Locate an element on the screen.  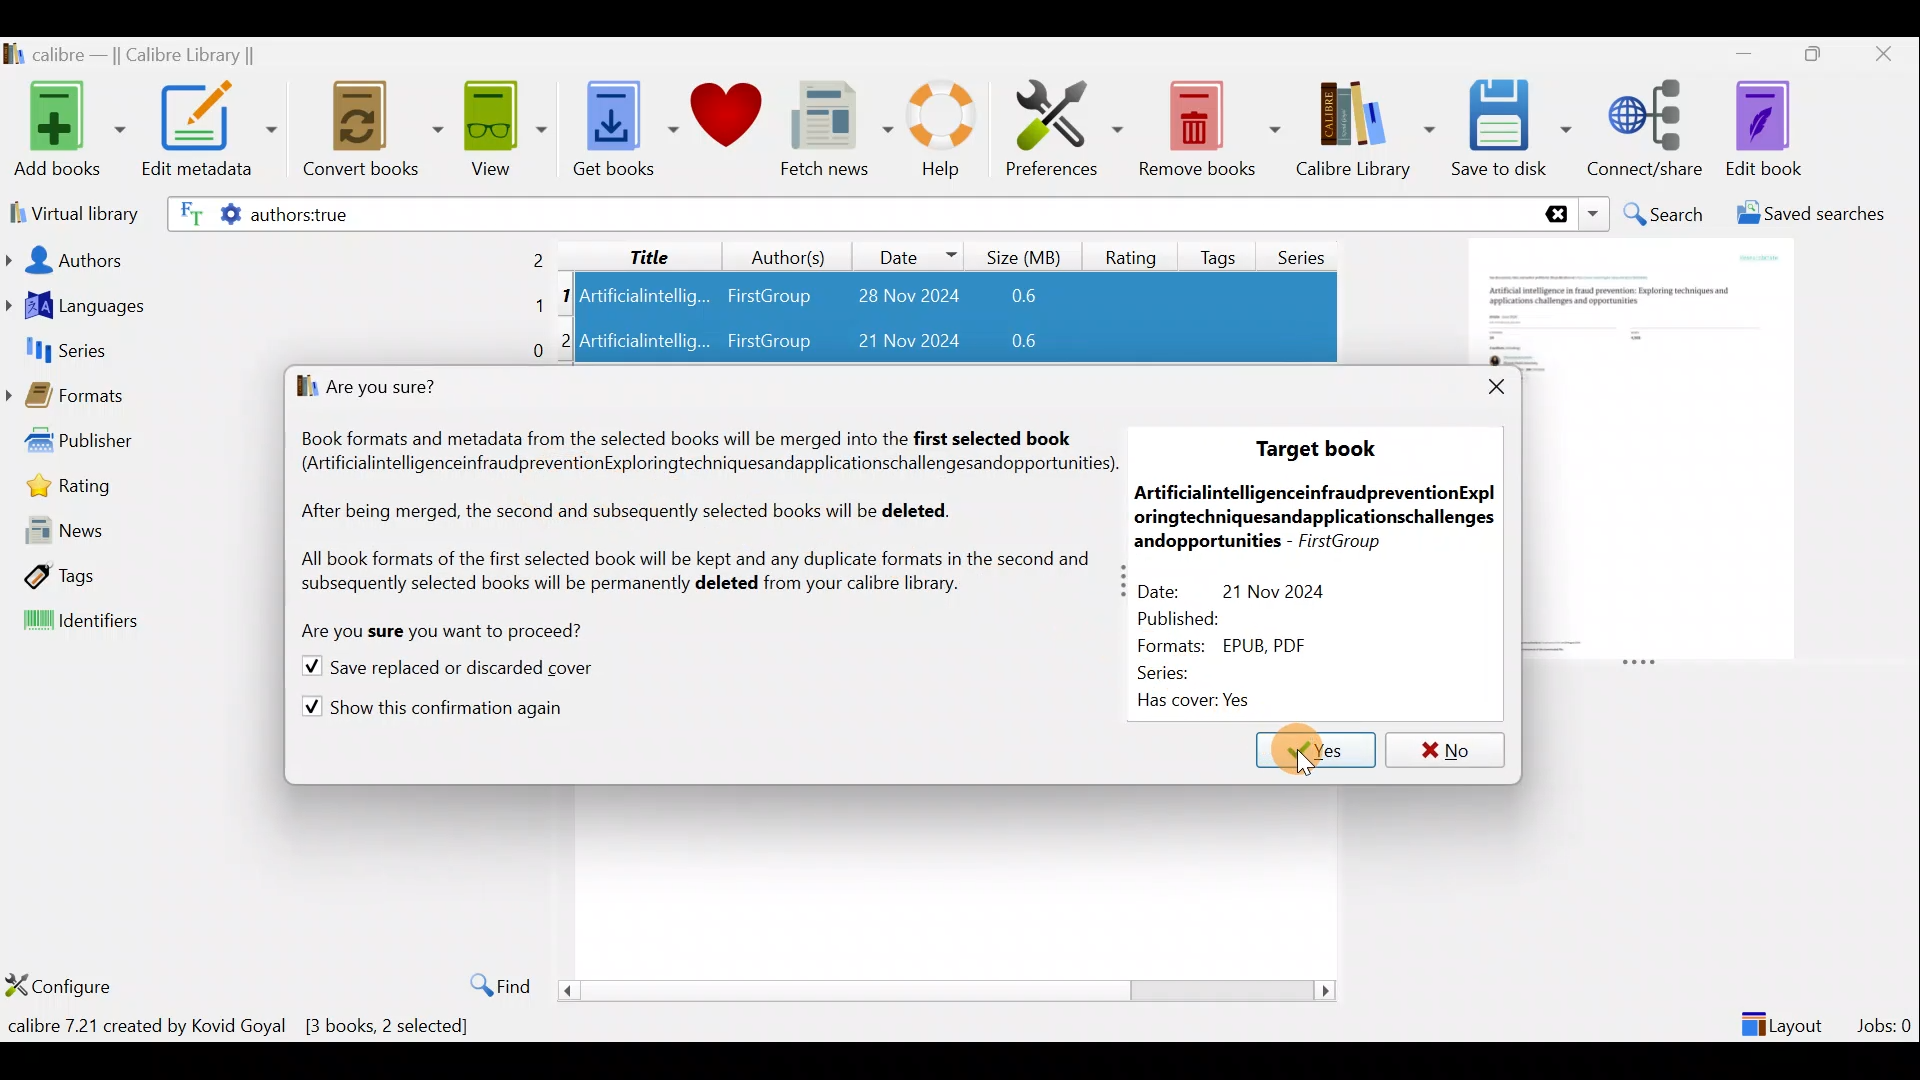
Preferences is located at coordinates (1064, 127).